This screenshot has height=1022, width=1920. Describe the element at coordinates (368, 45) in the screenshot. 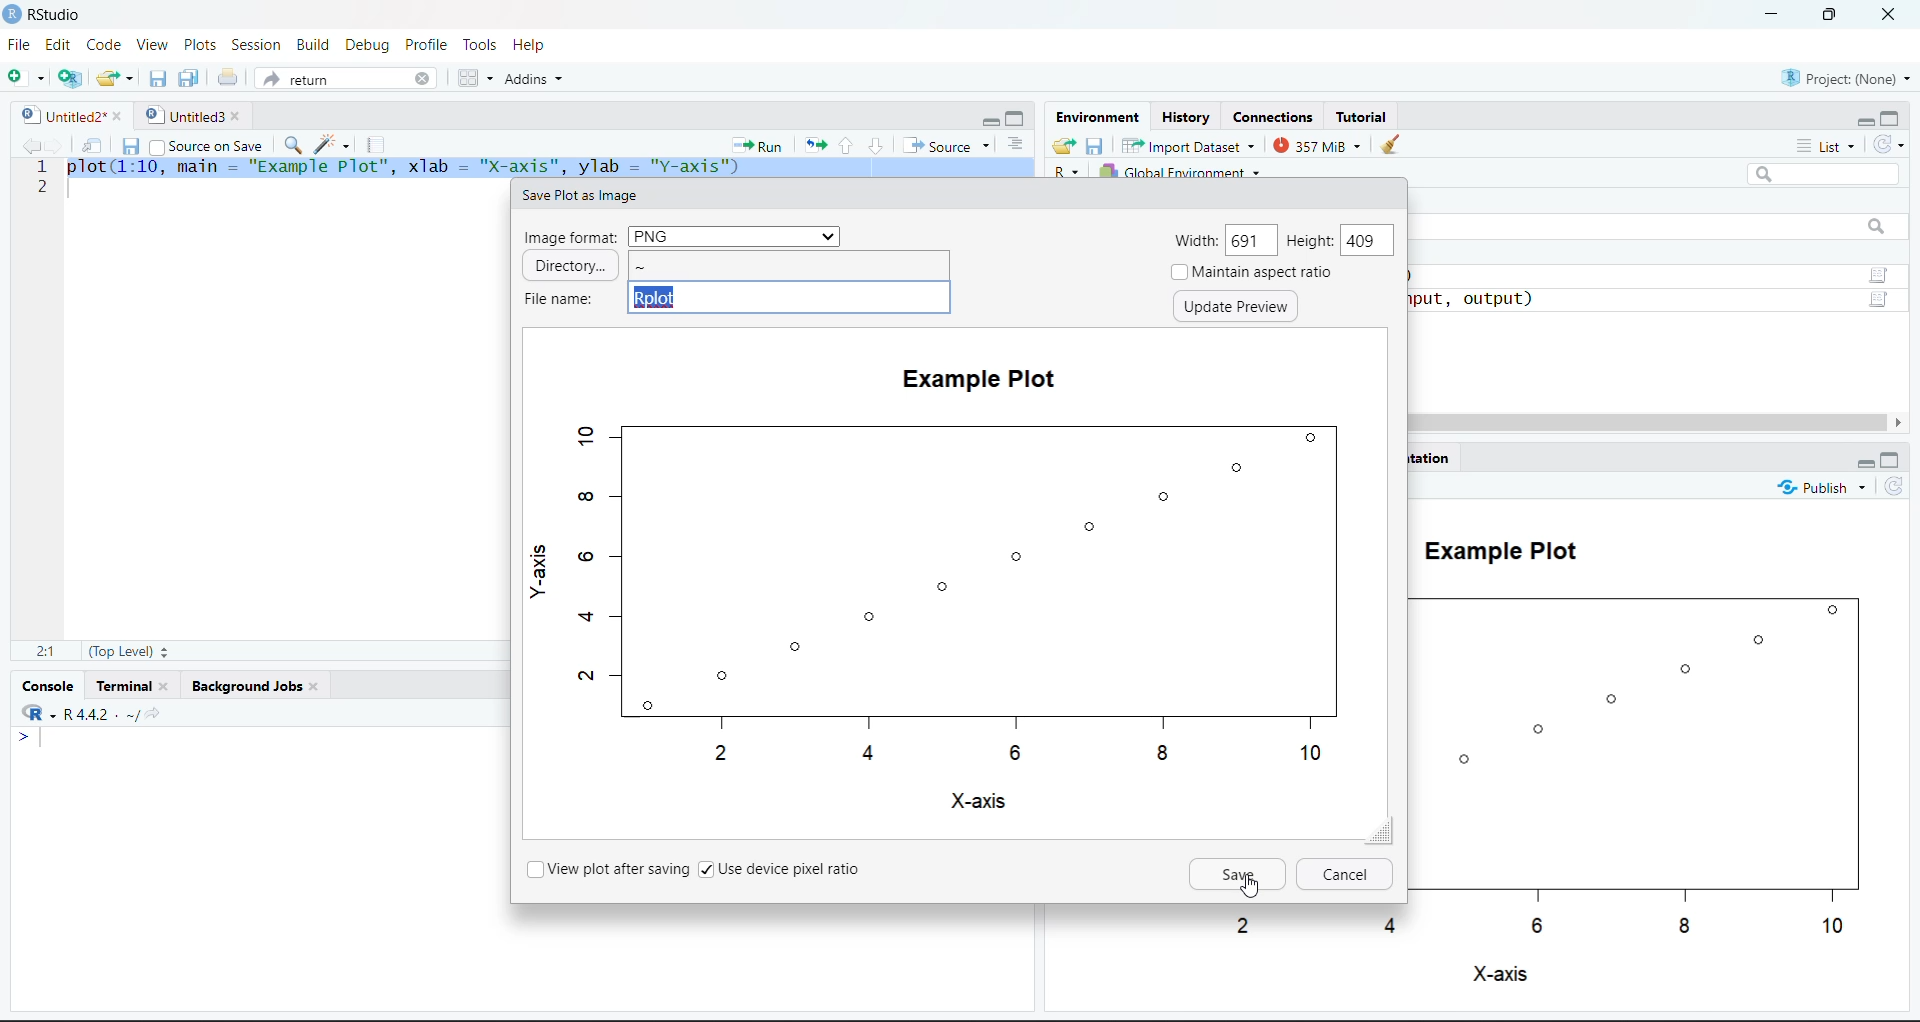

I see `Debug` at that location.